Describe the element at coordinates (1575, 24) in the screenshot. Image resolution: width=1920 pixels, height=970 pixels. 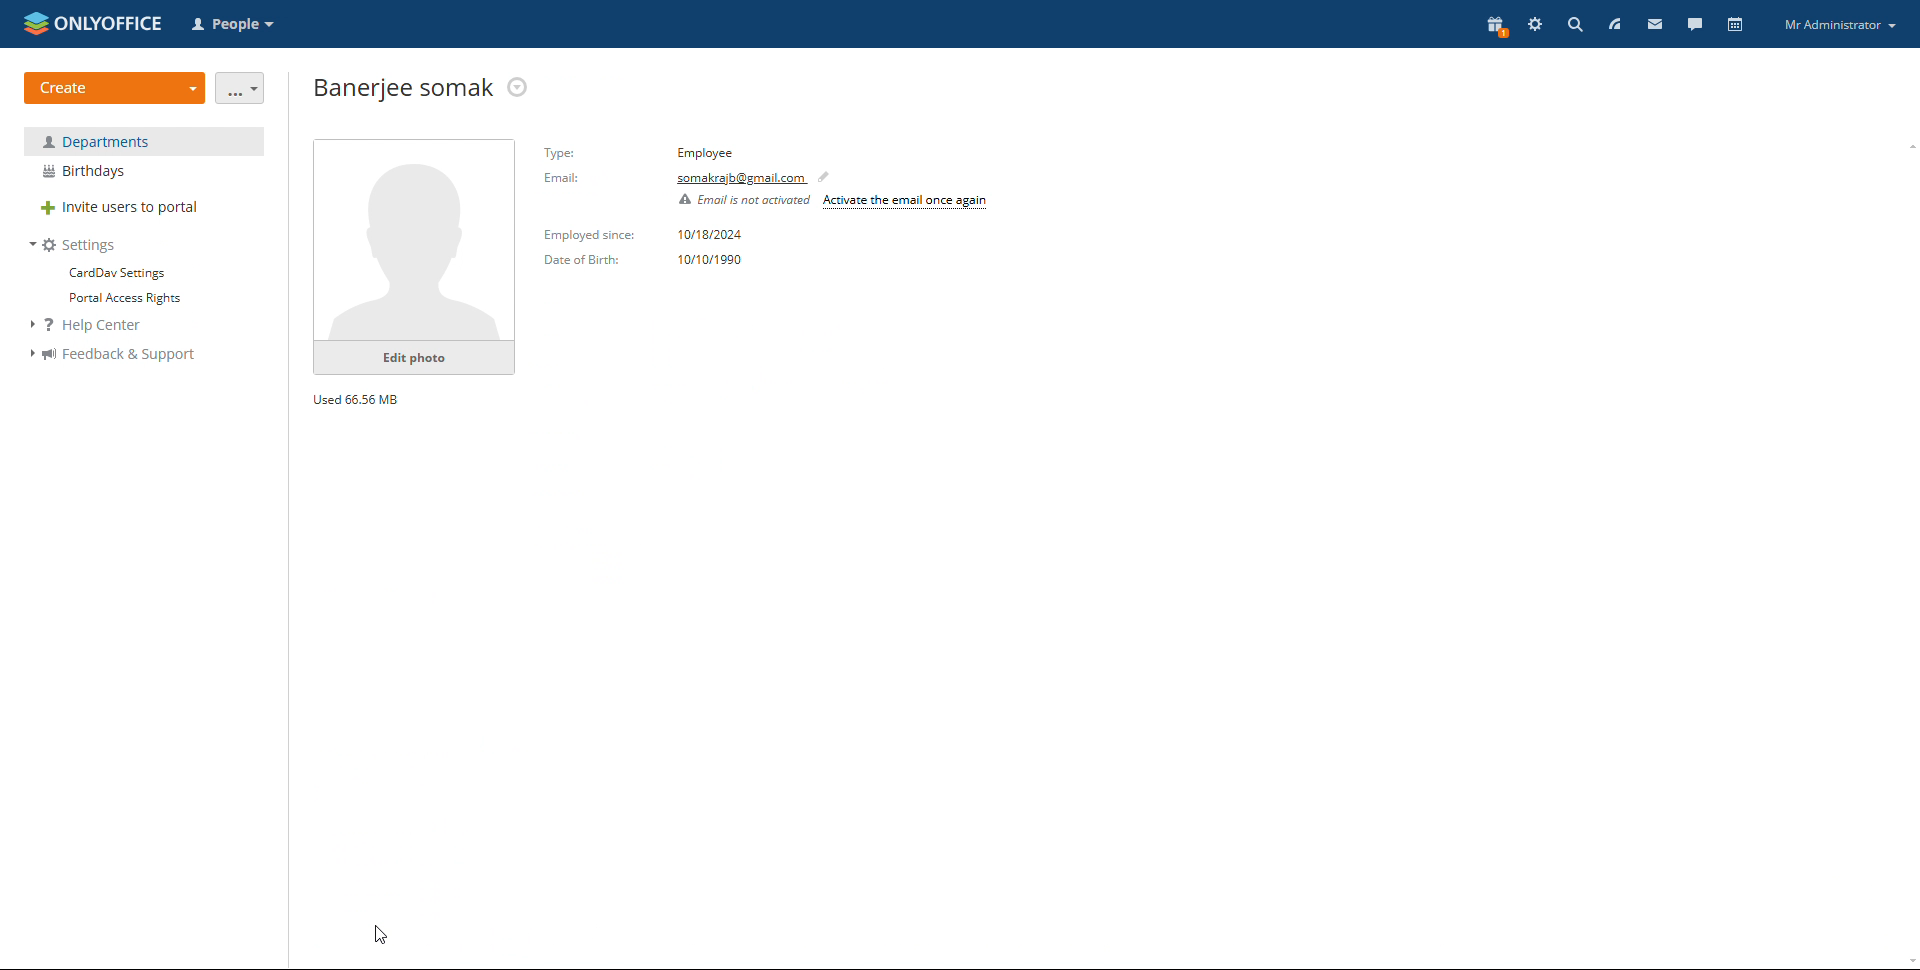
I see `search` at that location.